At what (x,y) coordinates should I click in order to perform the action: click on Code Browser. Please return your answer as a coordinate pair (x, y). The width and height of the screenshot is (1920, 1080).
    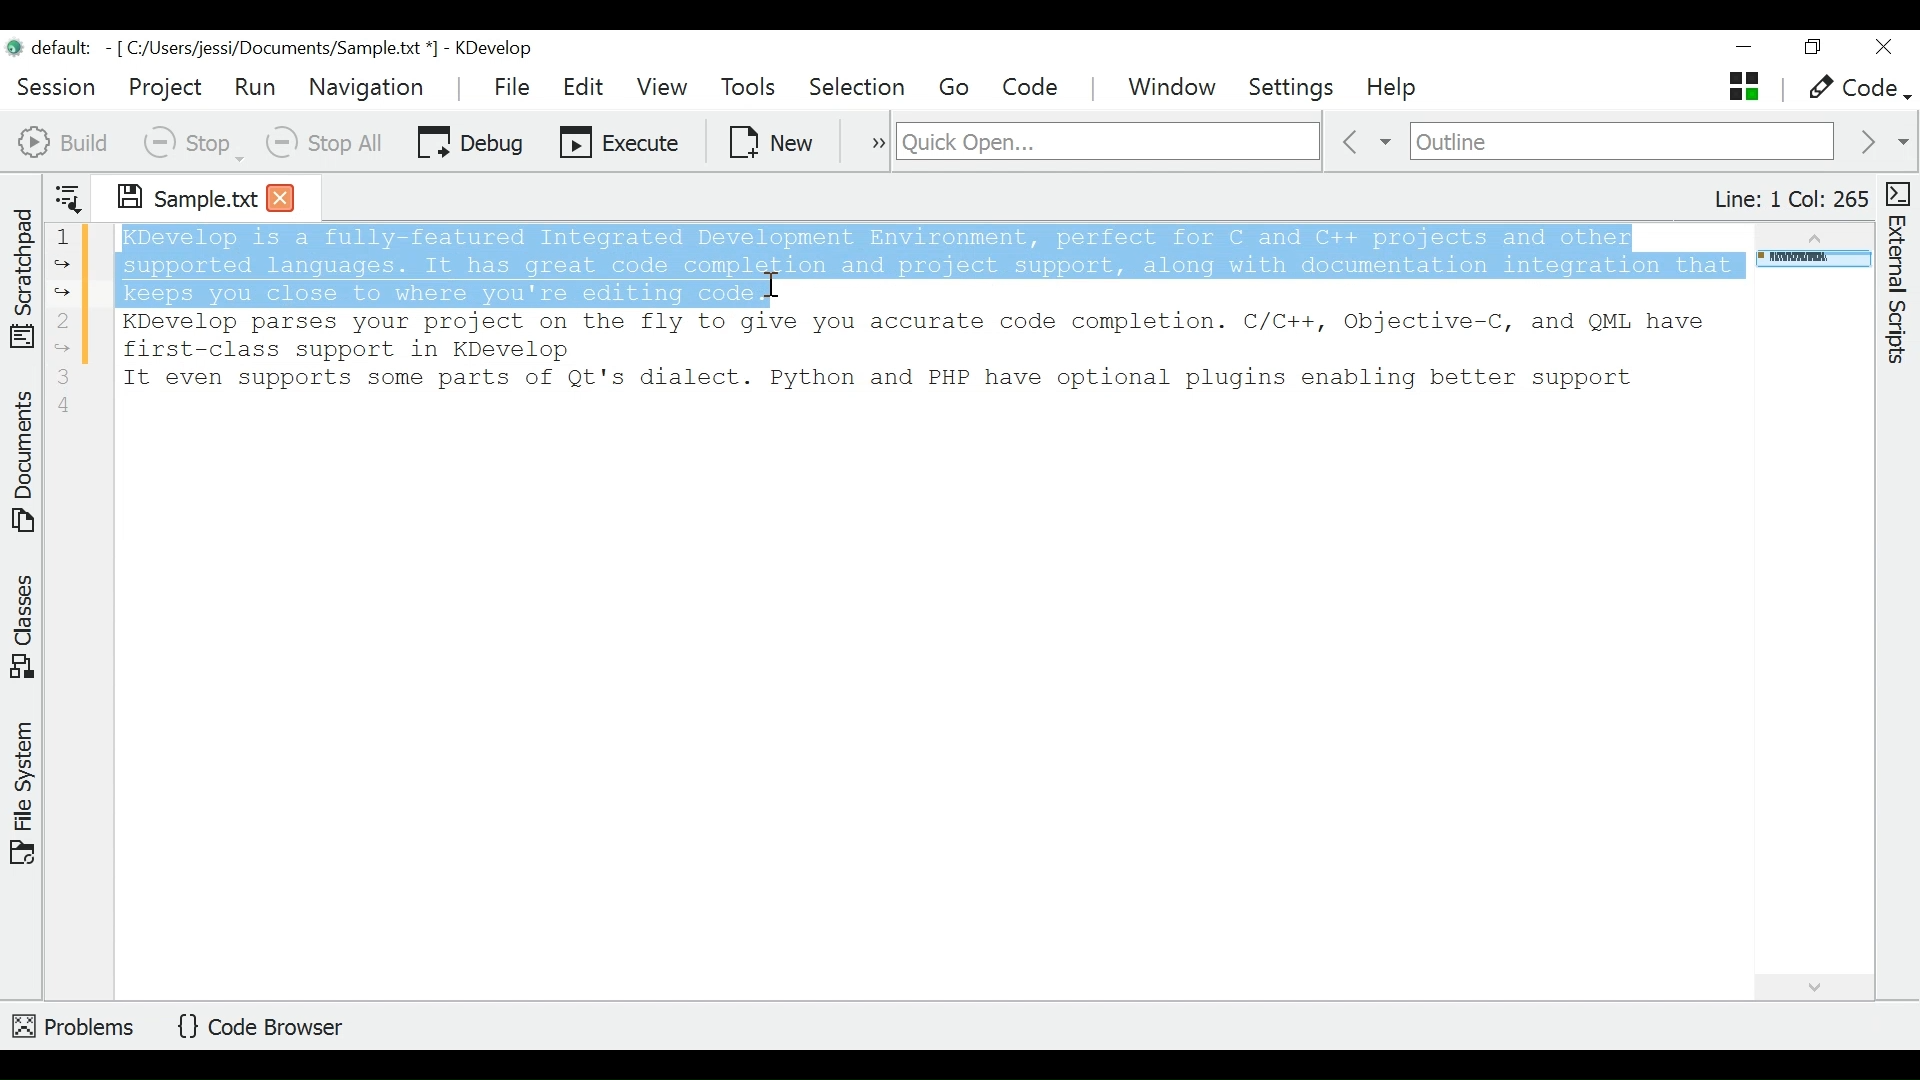
    Looking at the image, I should click on (267, 1028).